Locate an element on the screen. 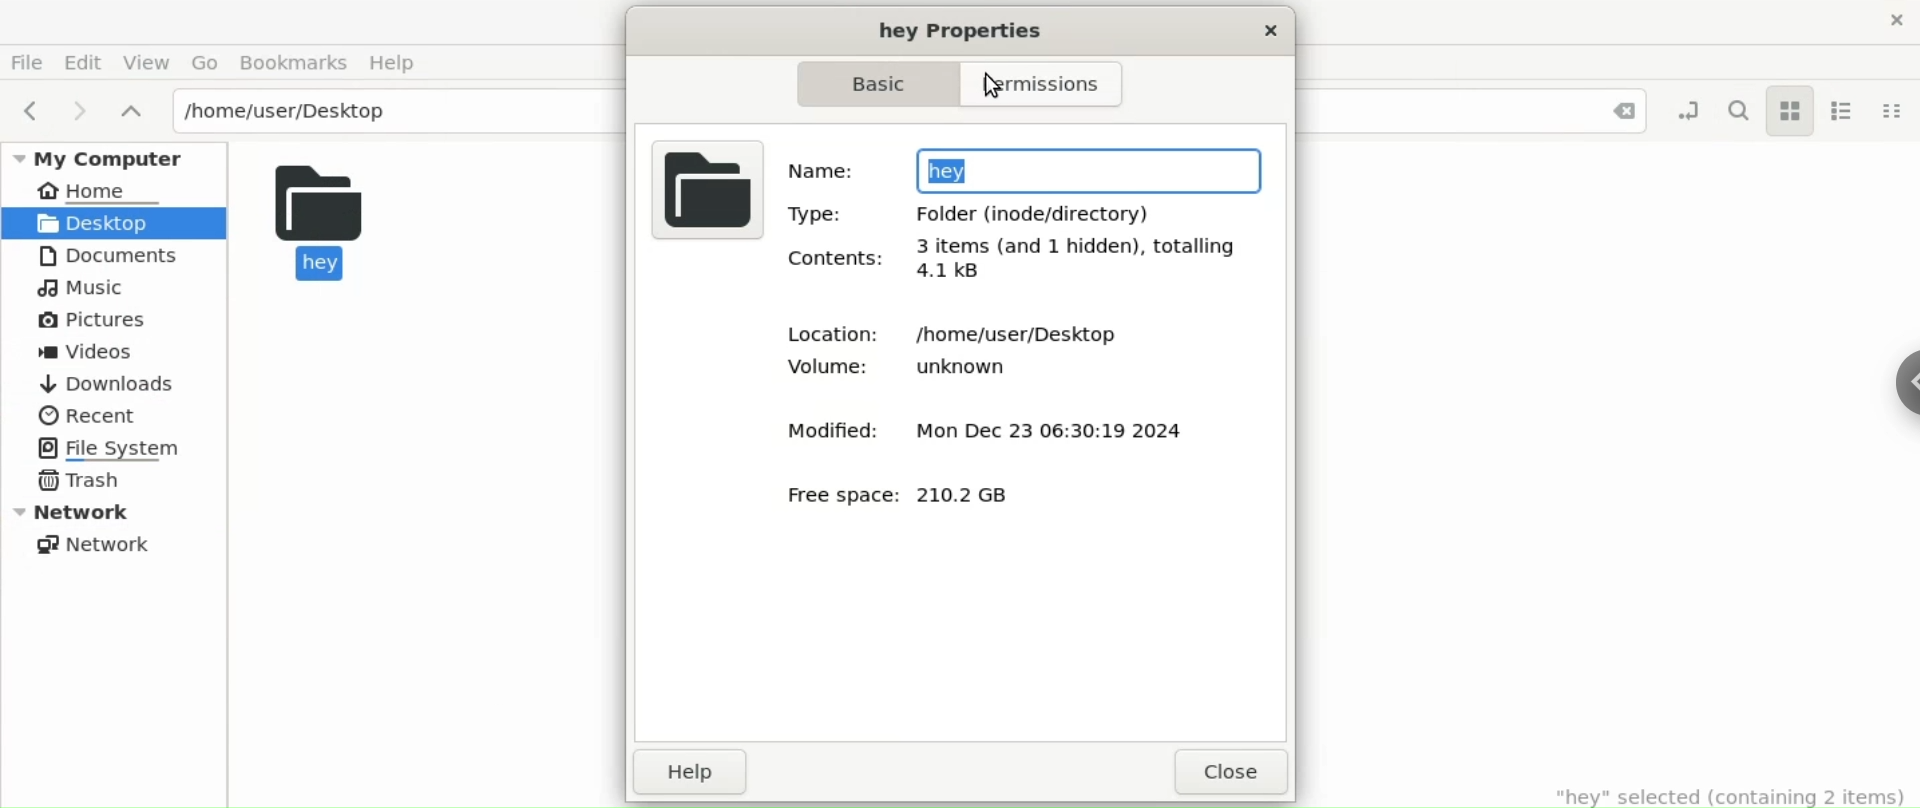  close is located at coordinates (1262, 31).